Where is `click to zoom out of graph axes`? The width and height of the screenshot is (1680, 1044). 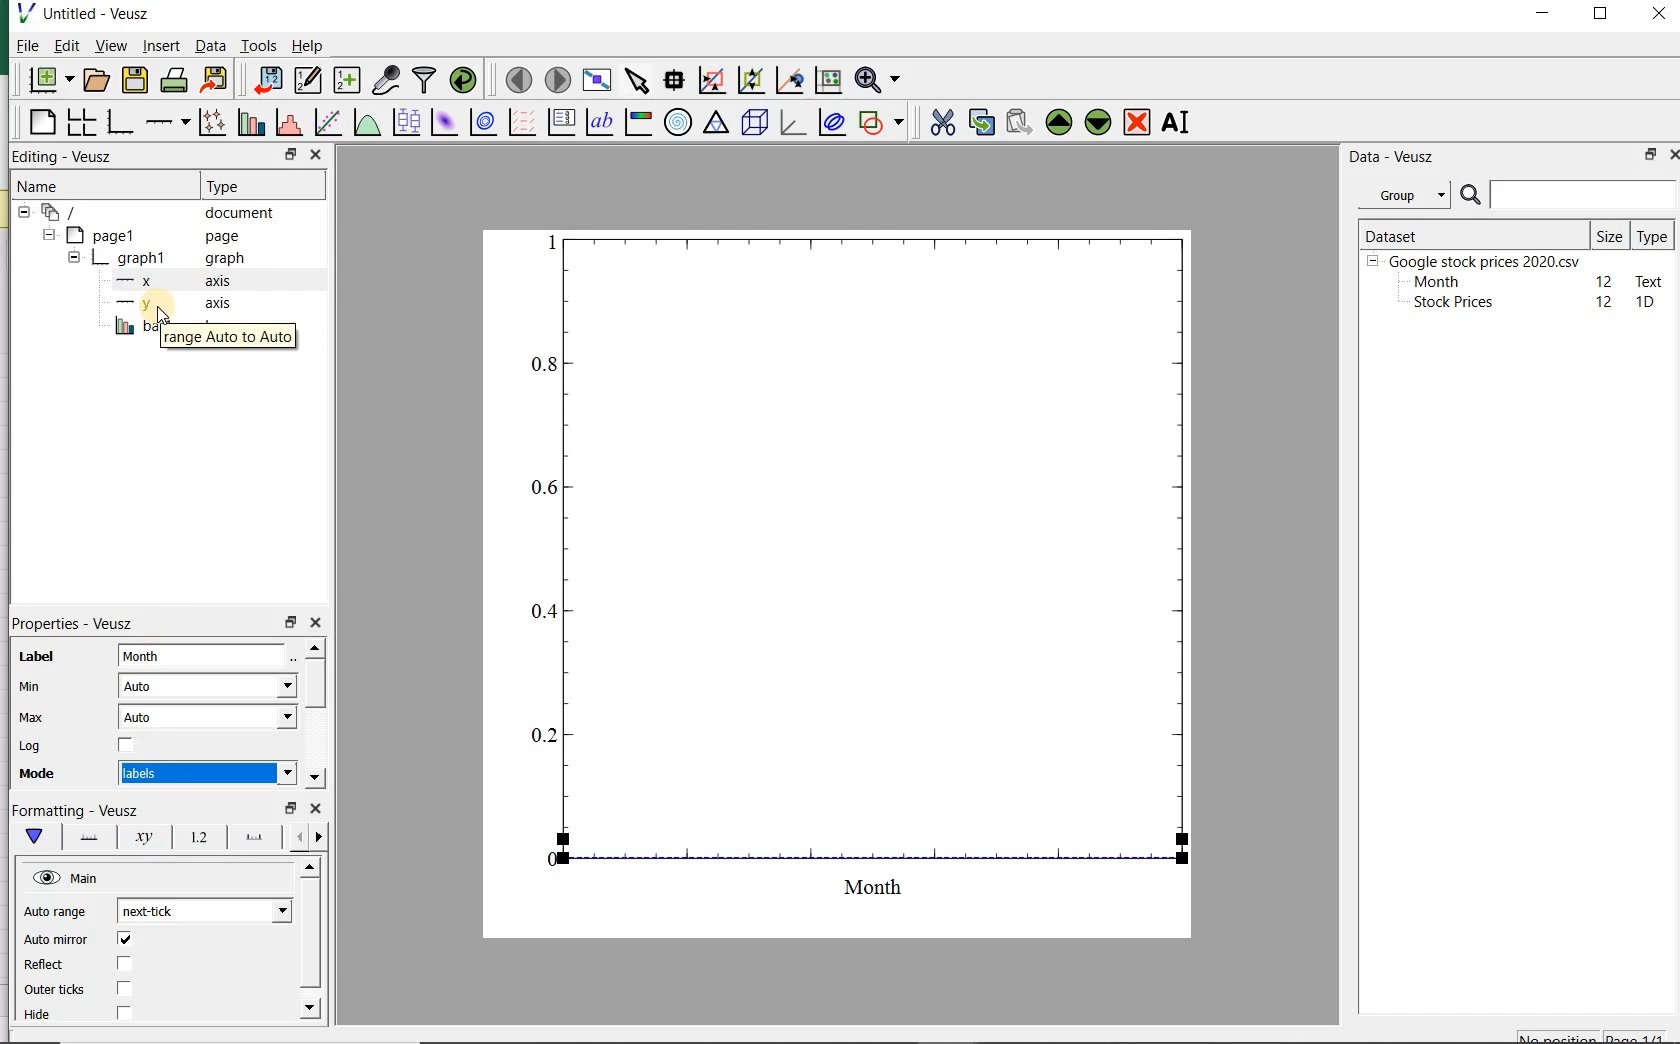
click to zoom out of graph axes is located at coordinates (749, 78).